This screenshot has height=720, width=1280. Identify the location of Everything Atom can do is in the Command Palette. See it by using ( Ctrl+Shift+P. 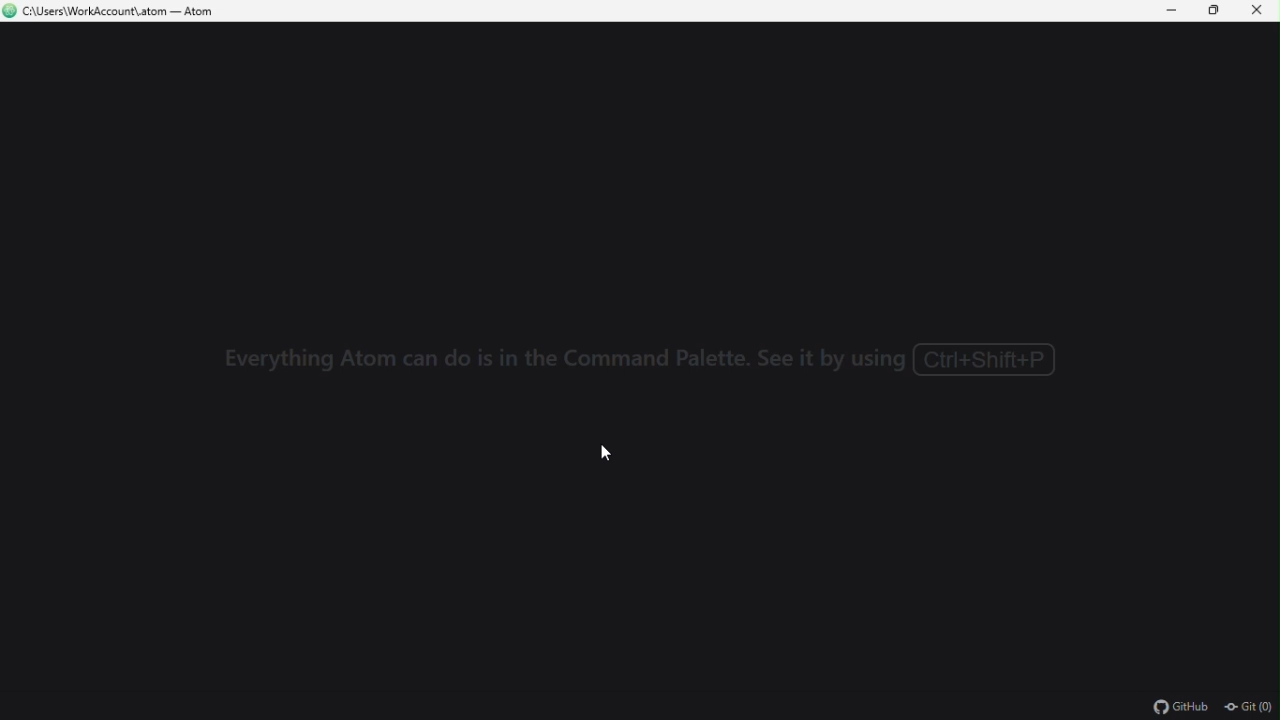
(641, 361).